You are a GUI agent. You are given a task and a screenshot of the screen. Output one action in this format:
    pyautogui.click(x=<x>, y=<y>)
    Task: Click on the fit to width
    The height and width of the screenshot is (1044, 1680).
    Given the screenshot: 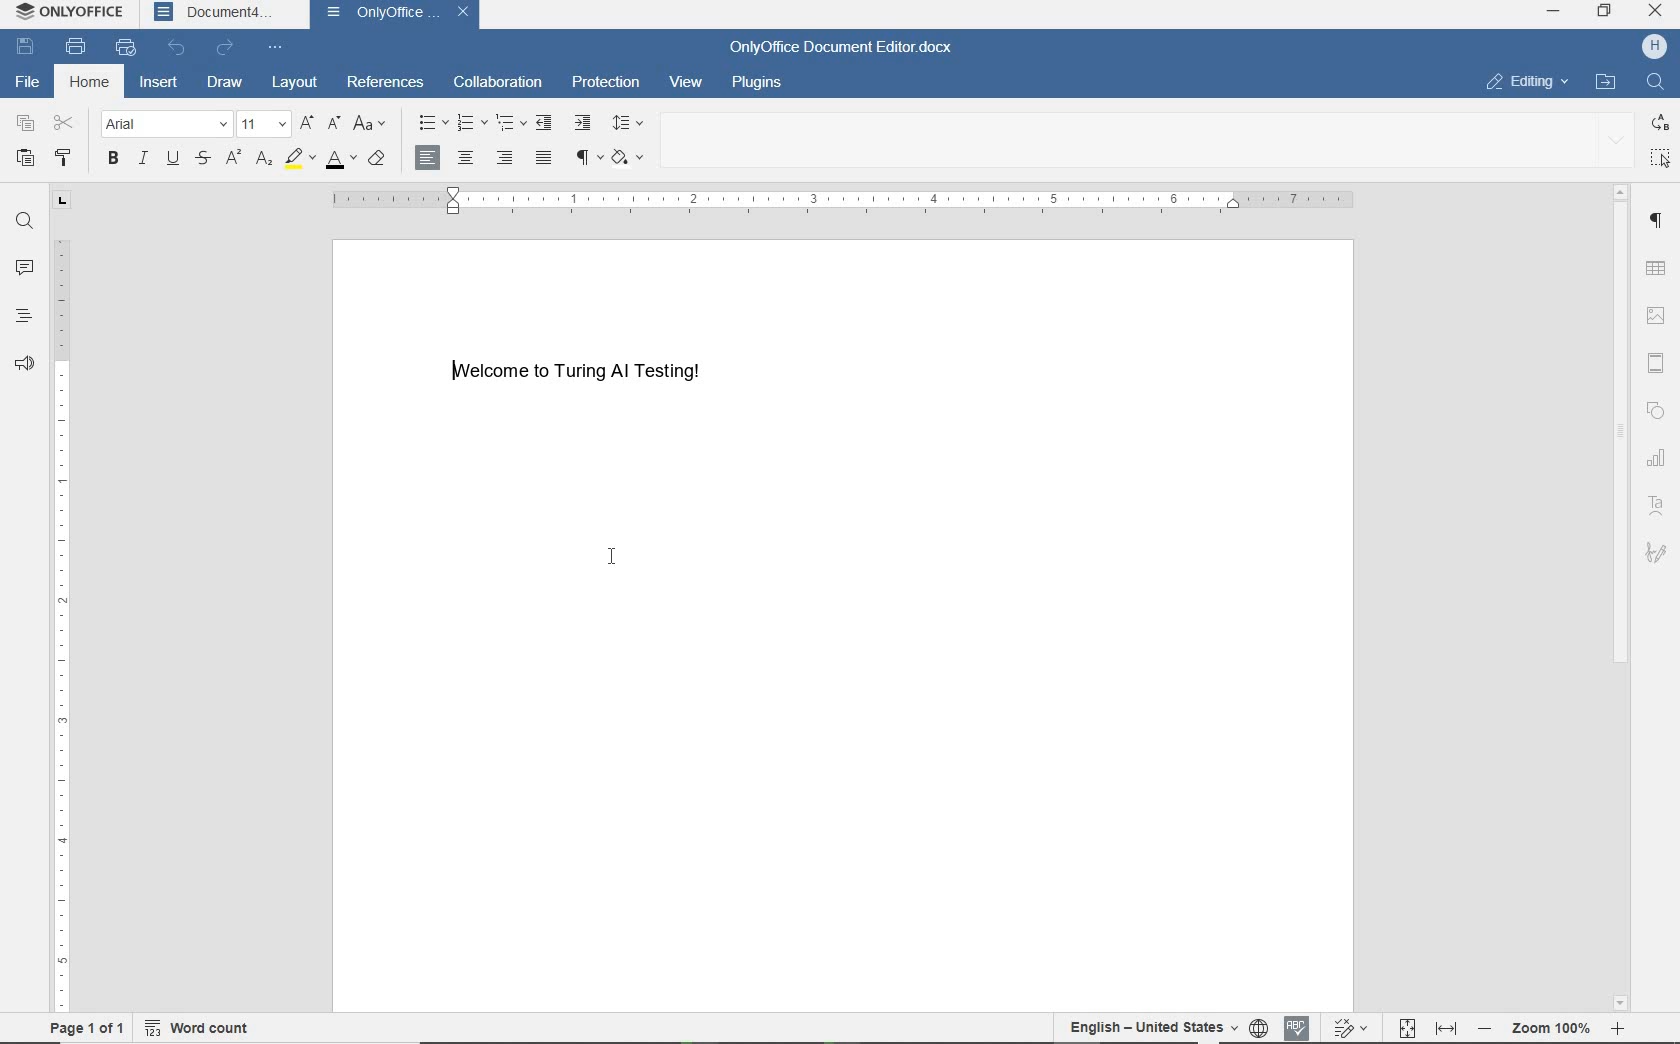 What is the action you would take?
    pyautogui.click(x=1447, y=1029)
    